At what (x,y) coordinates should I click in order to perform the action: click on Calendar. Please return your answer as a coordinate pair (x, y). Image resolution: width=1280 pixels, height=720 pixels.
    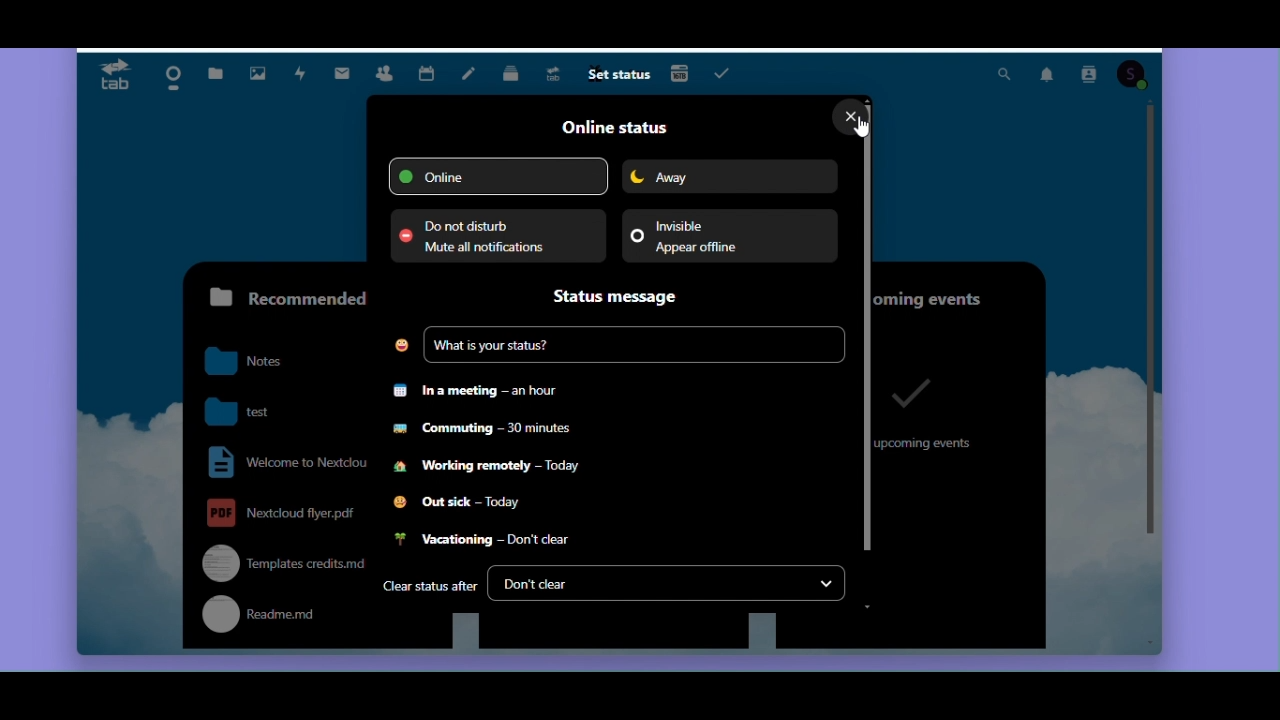
    Looking at the image, I should click on (427, 71).